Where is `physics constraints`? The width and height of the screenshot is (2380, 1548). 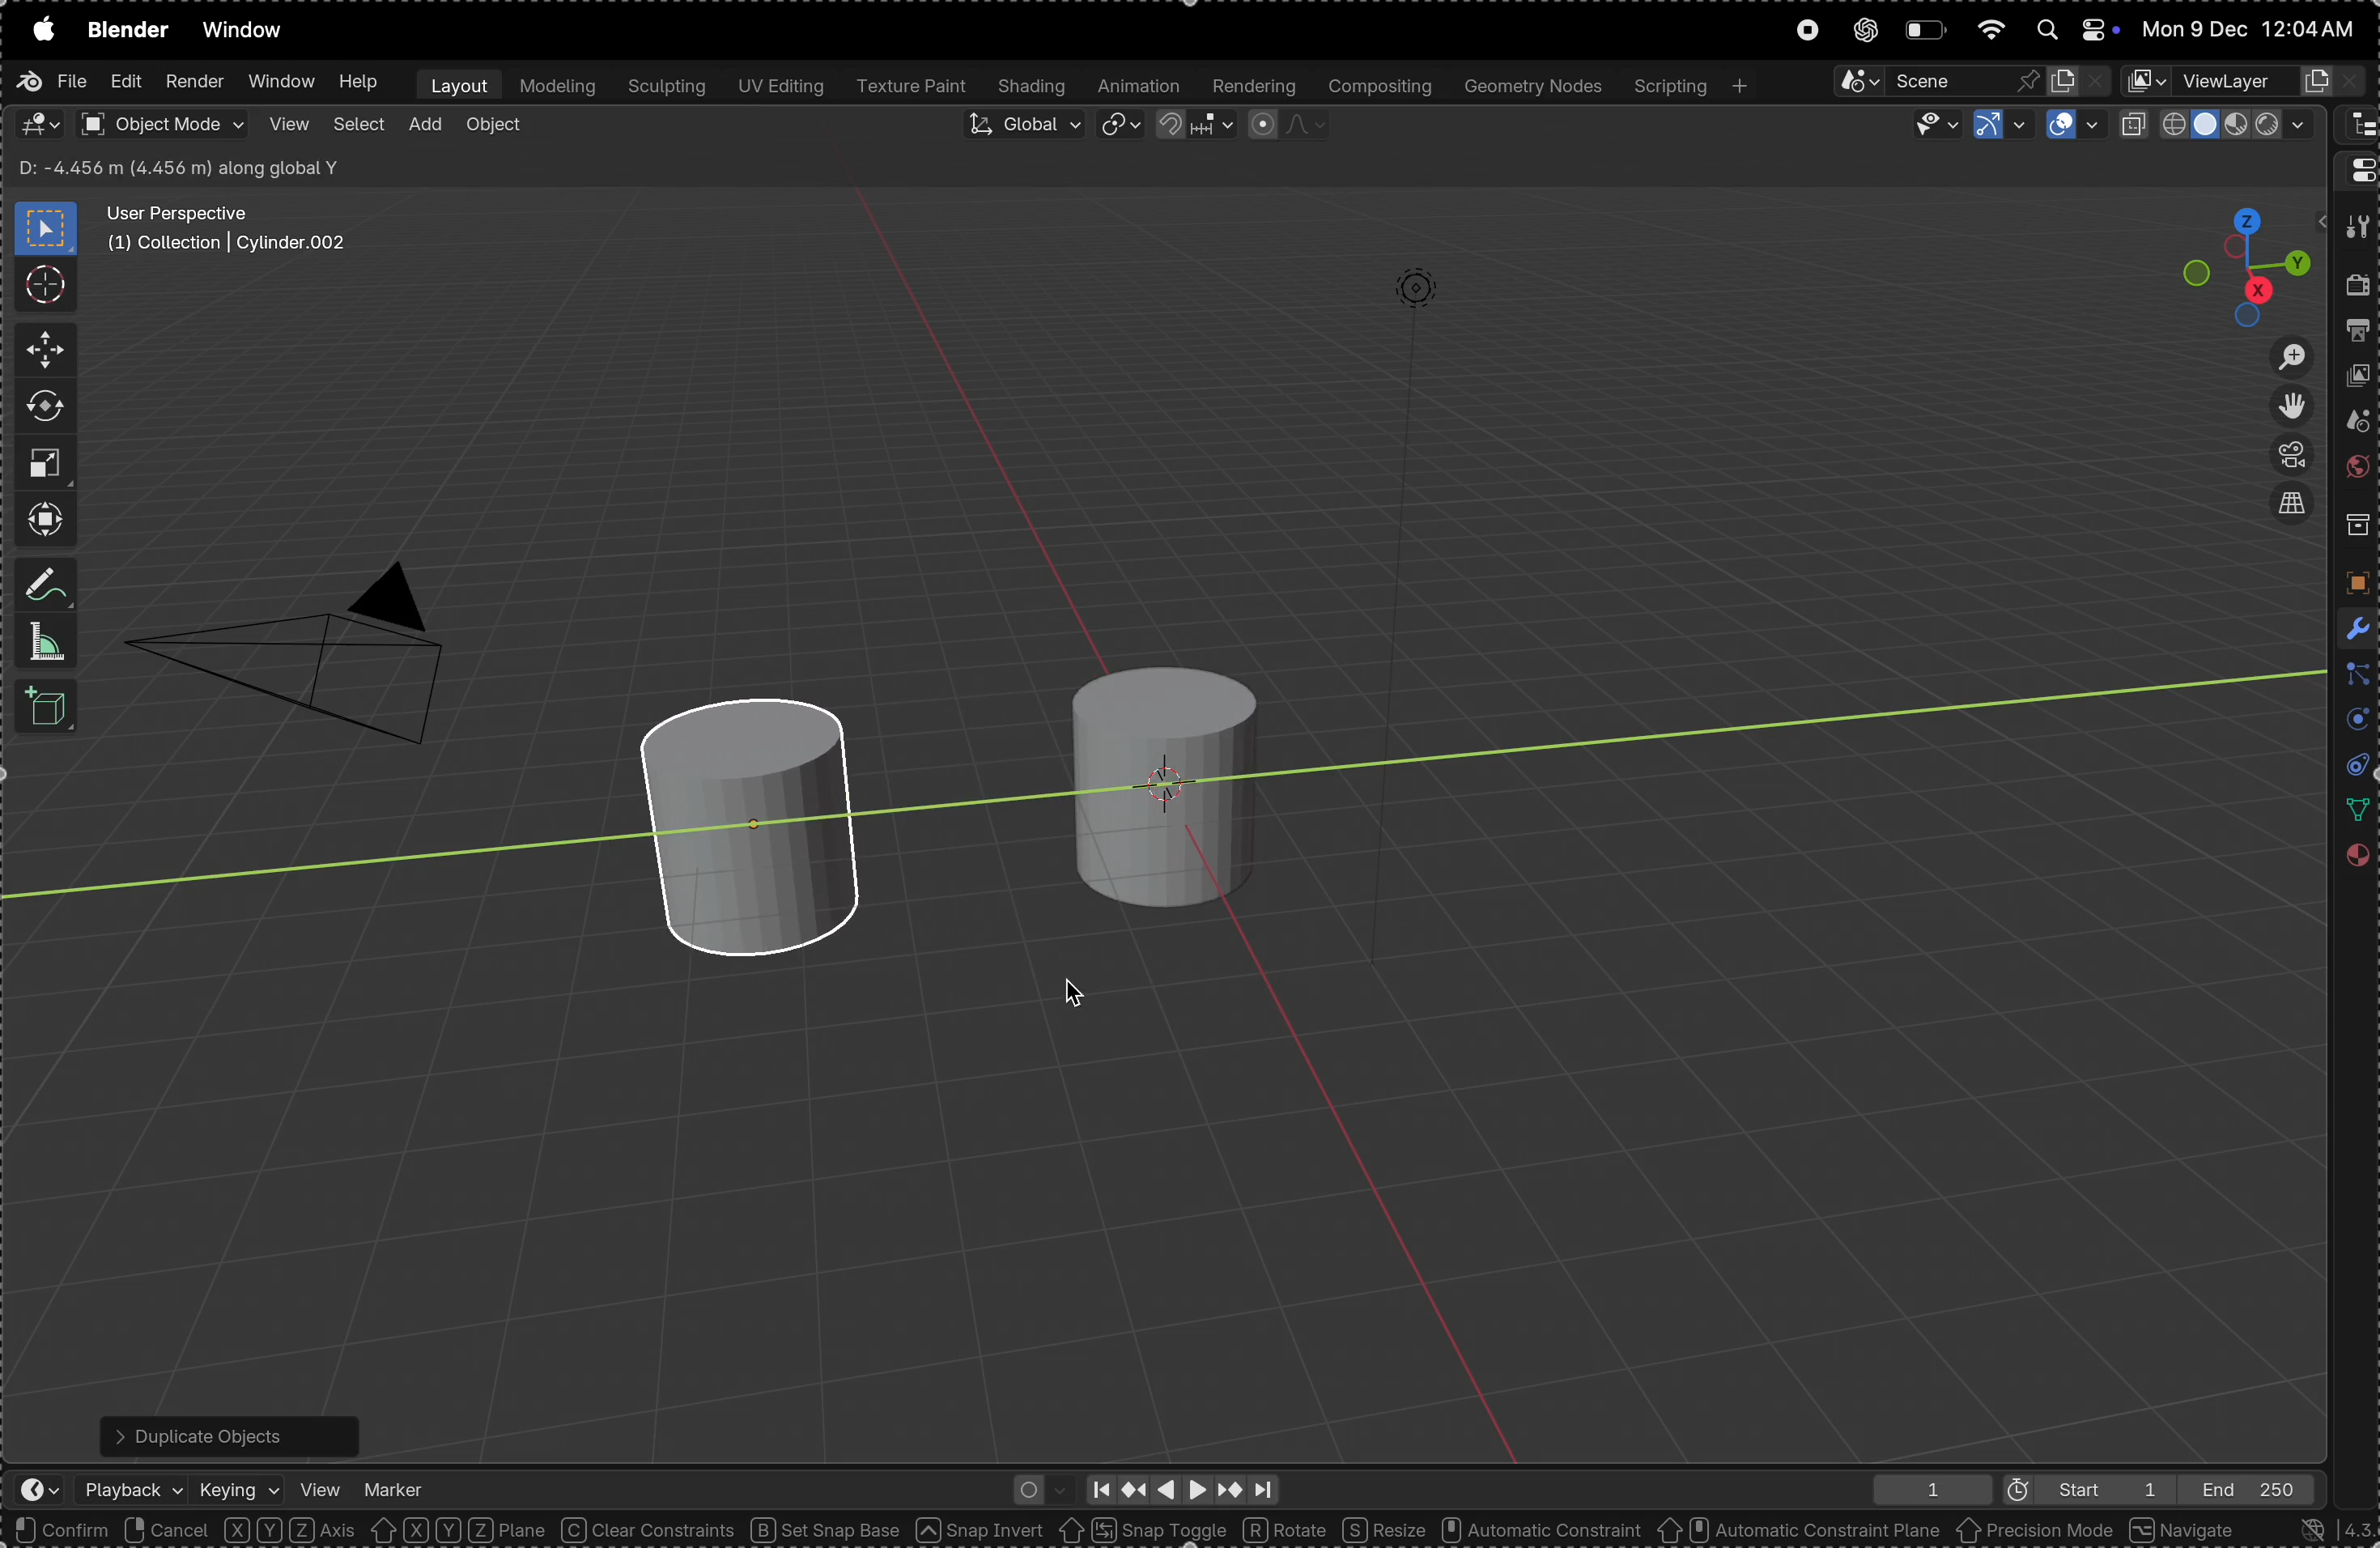
physics constraints is located at coordinates (2350, 767).